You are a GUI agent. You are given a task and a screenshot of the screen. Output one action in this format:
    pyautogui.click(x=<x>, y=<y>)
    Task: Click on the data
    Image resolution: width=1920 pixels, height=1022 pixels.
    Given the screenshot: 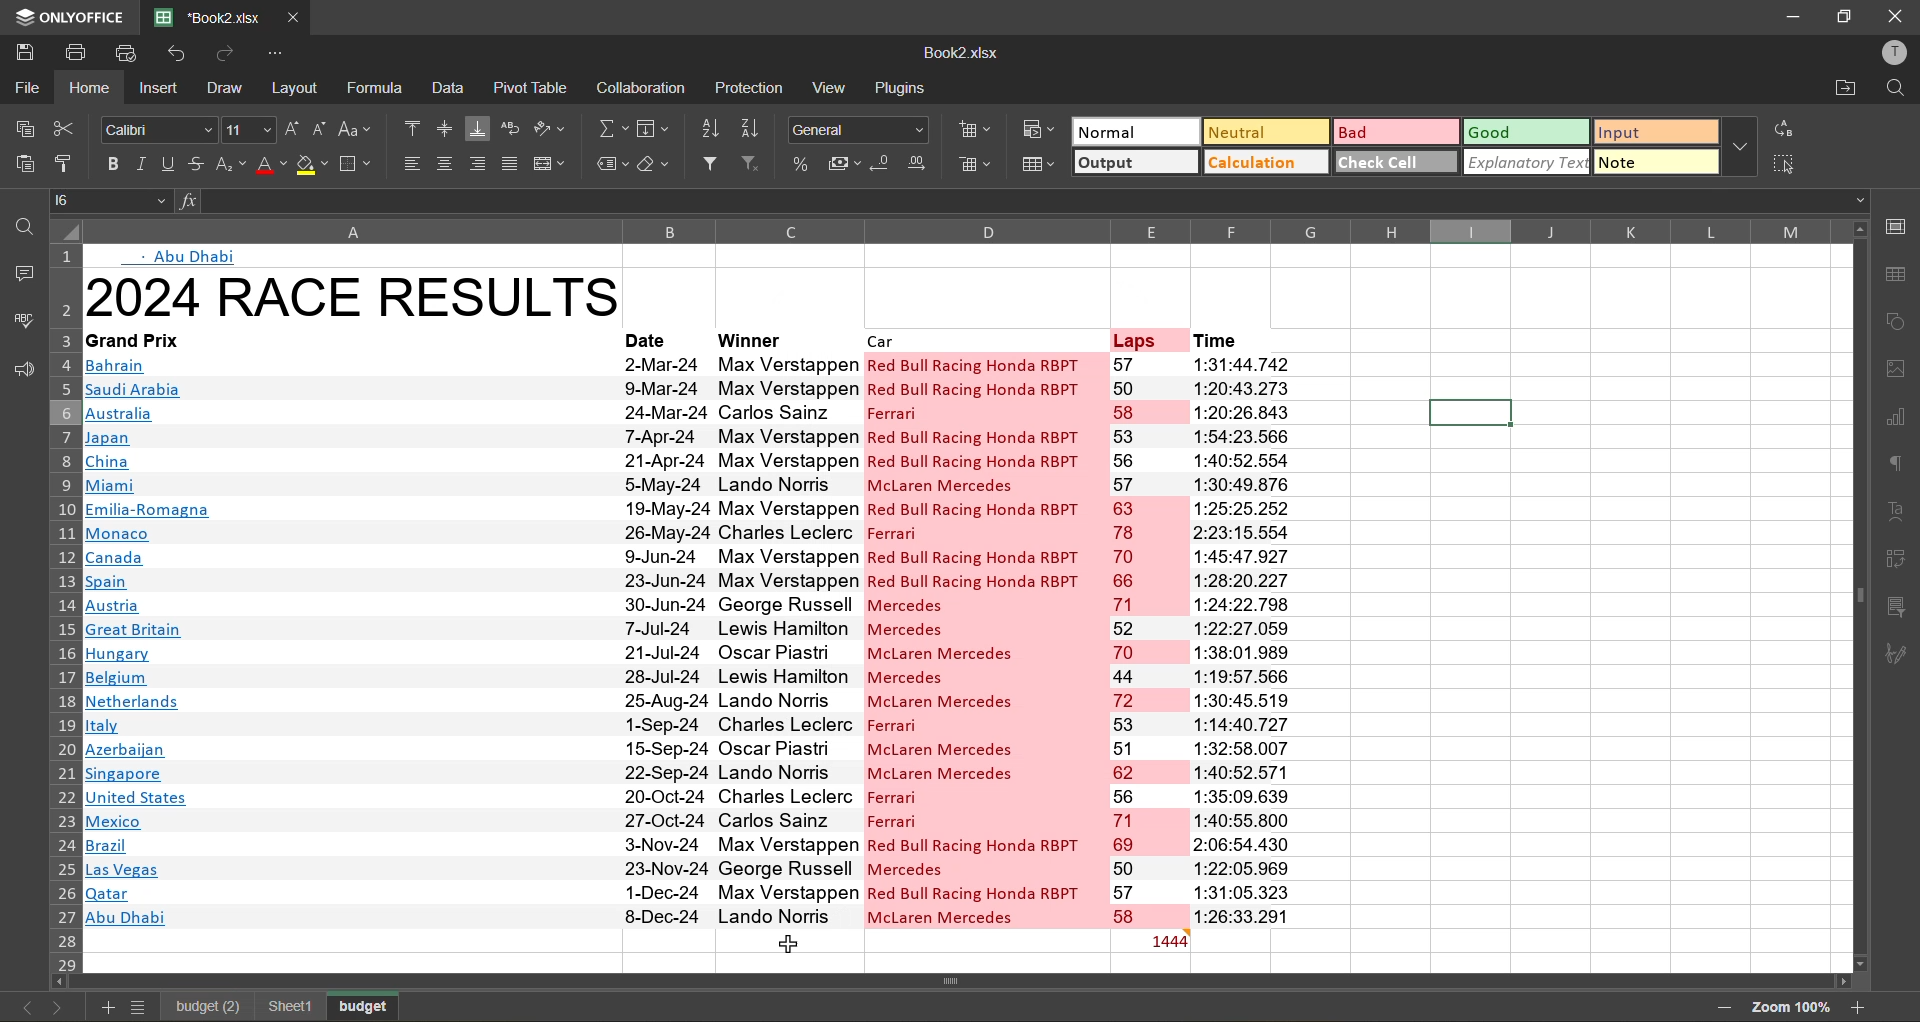 What is the action you would take?
    pyautogui.click(x=450, y=89)
    